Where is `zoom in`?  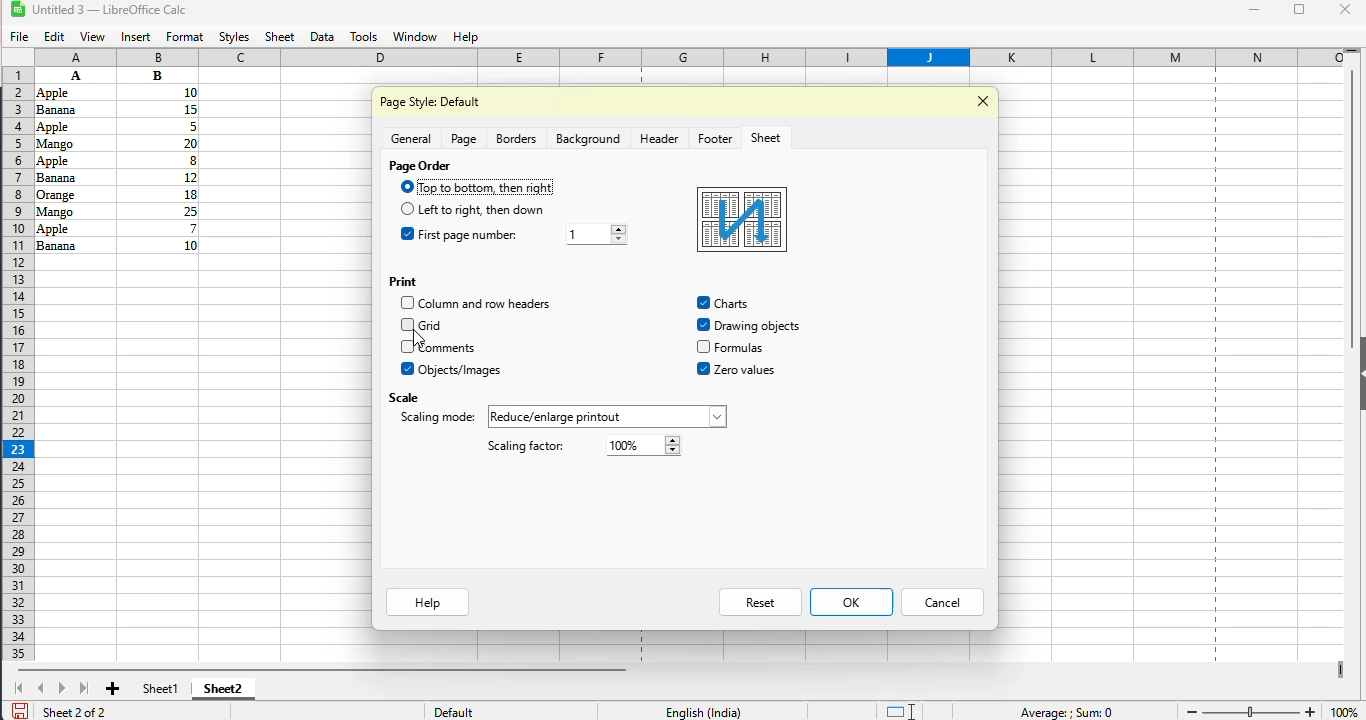 zoom in is located at coordinates (1311, 710).